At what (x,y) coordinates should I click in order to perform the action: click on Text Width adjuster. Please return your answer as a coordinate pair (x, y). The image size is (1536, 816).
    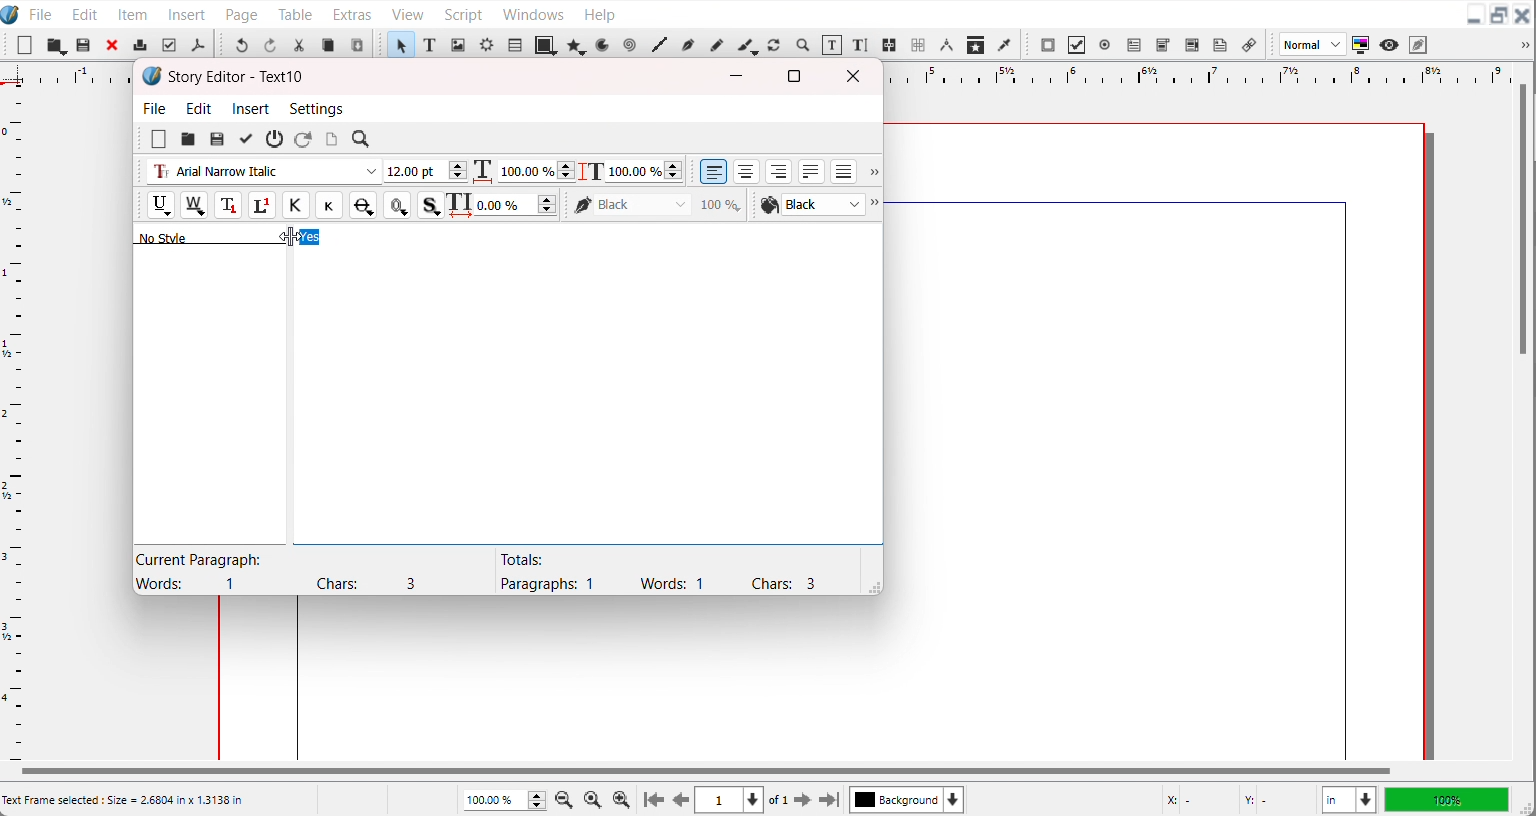
    Looking at the image, I should click on (517, 205).